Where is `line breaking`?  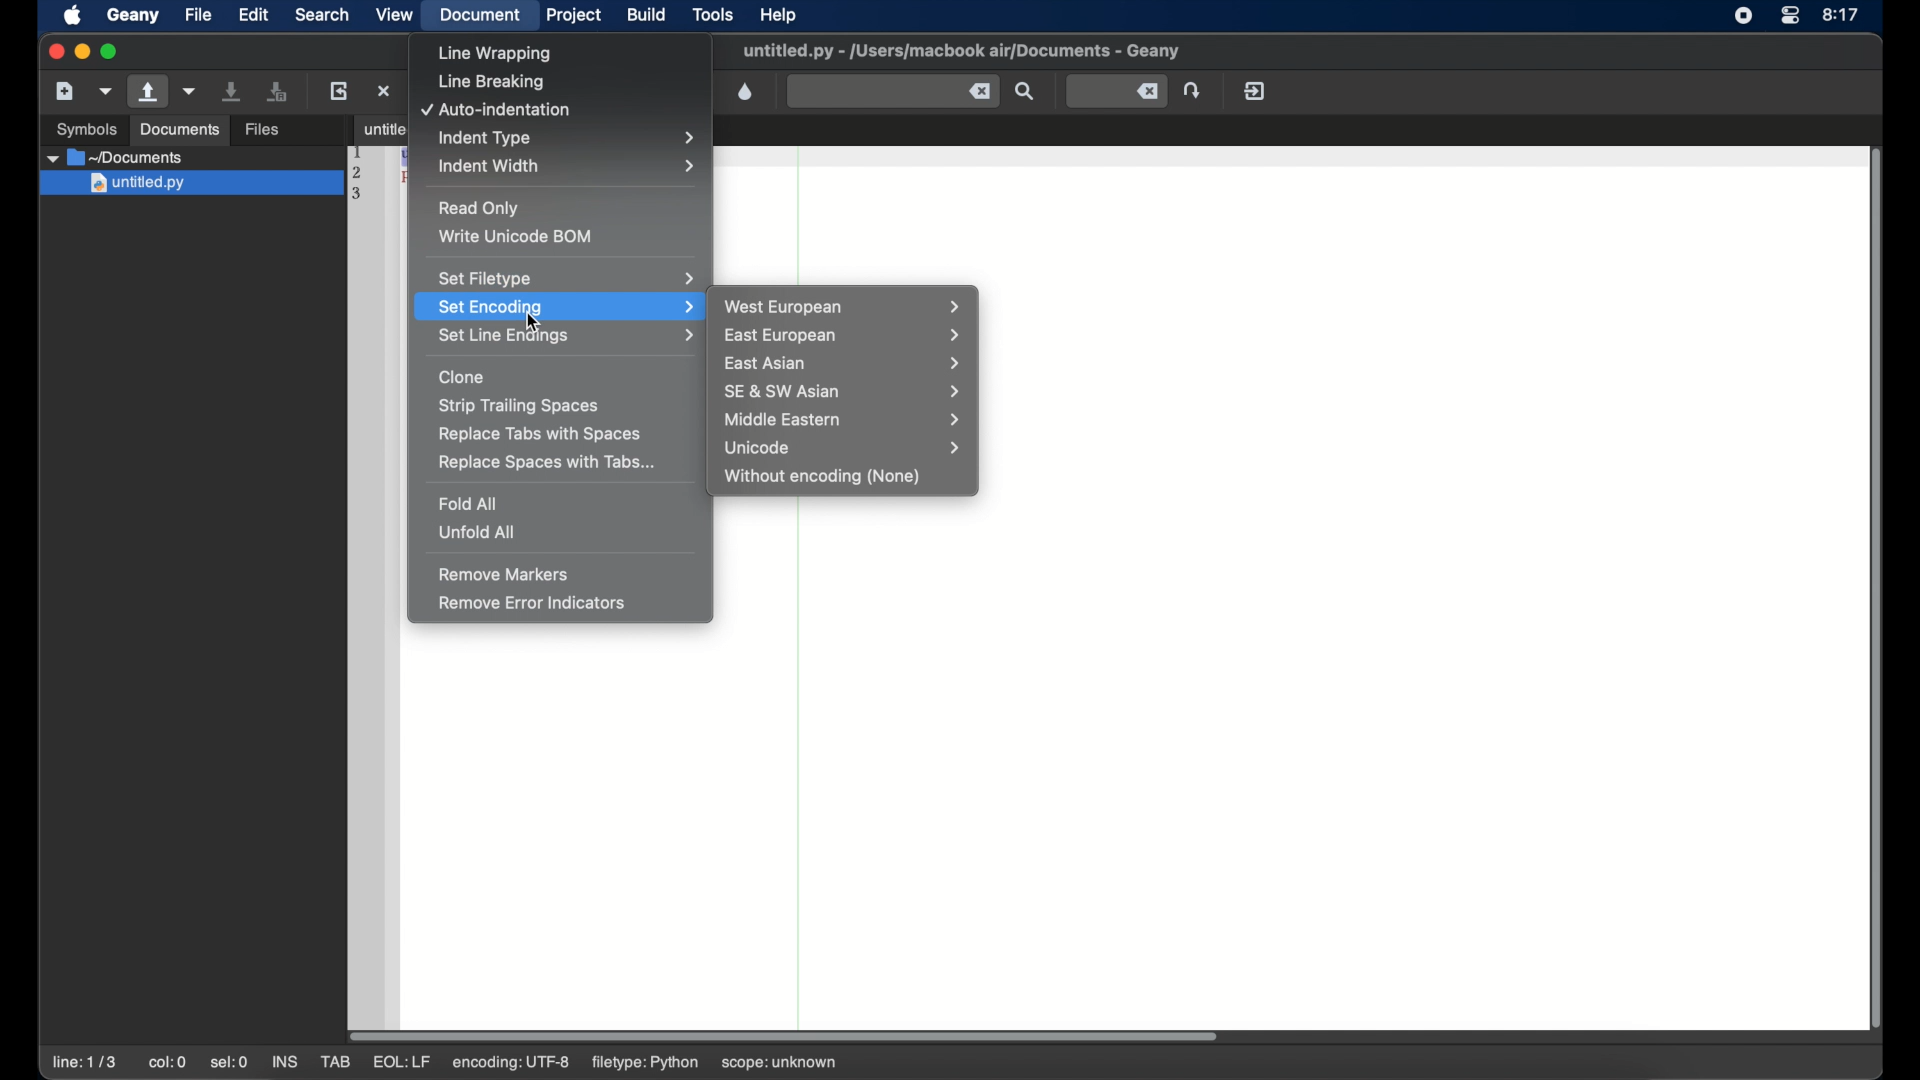 line breaking is located at coordinates (491, 83).